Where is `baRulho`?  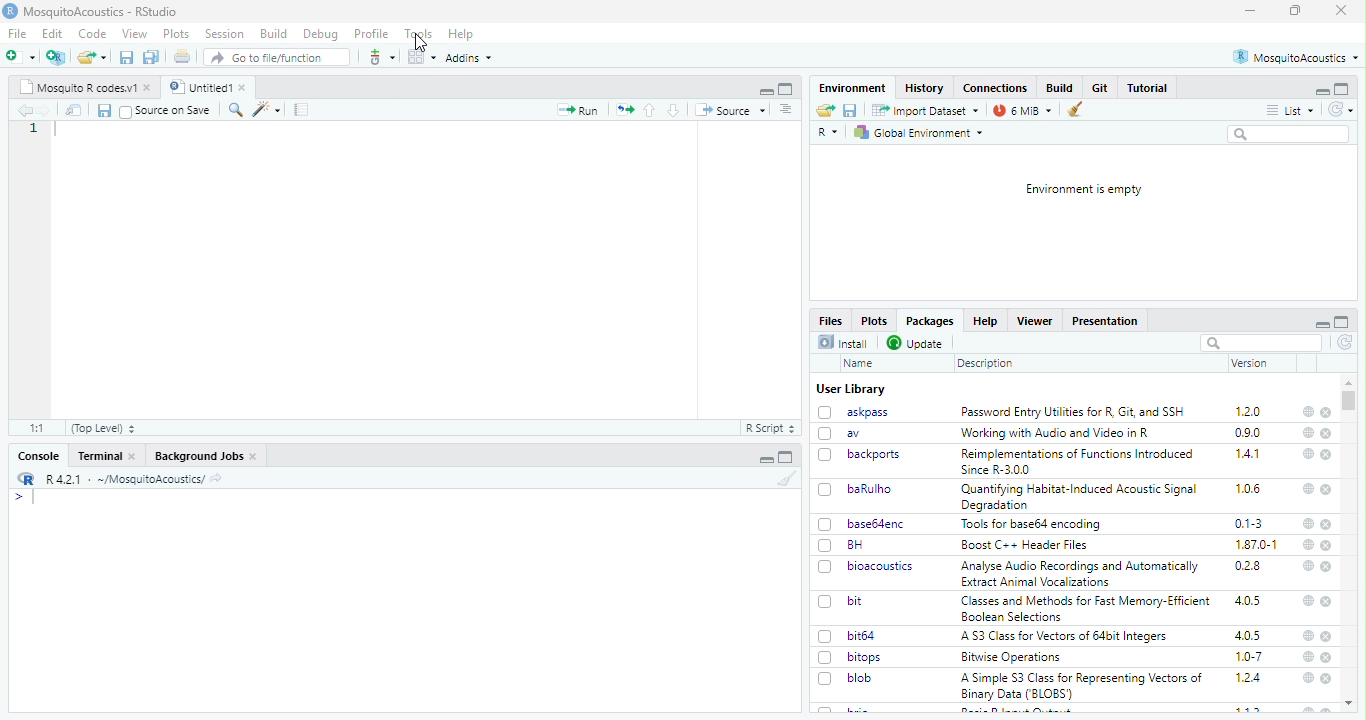
baRulho is located at coordinates (871, 488).